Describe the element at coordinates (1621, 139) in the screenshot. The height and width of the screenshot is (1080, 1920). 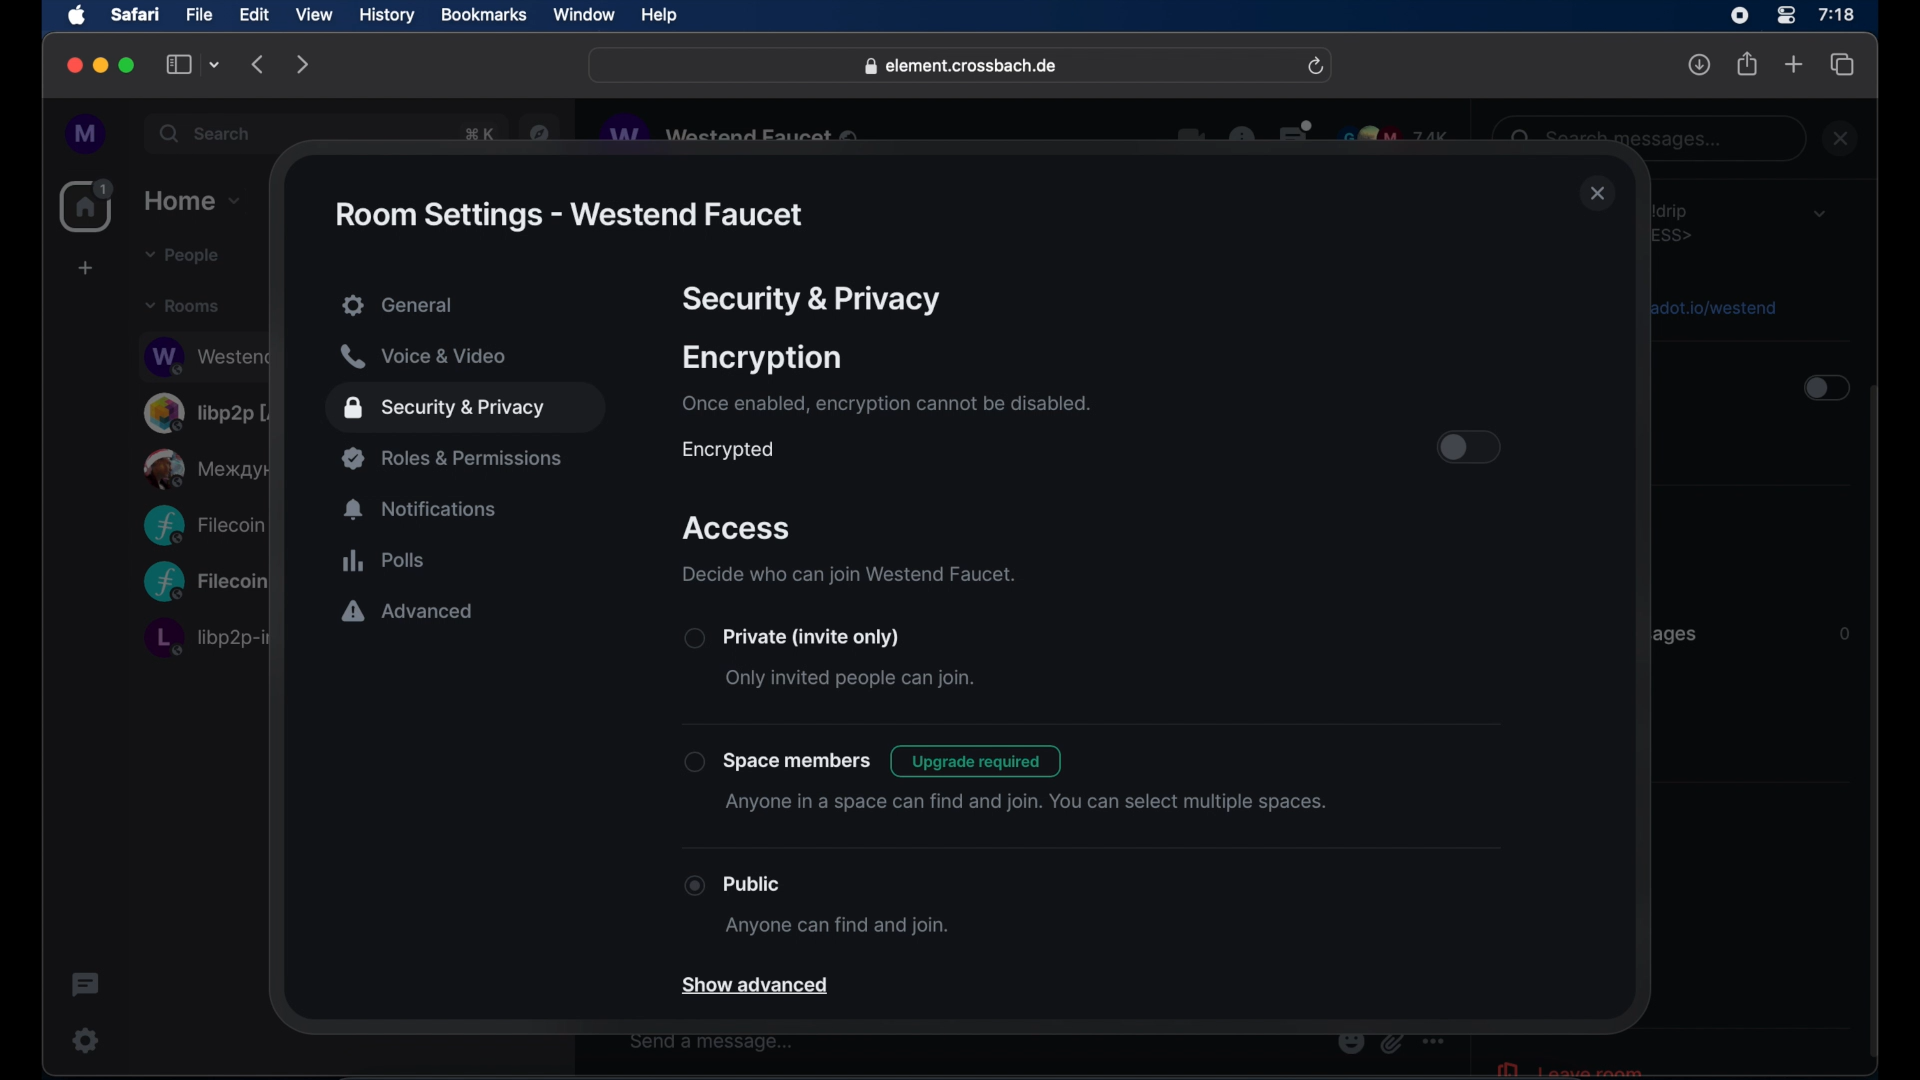
I see `obscure text` at that location.